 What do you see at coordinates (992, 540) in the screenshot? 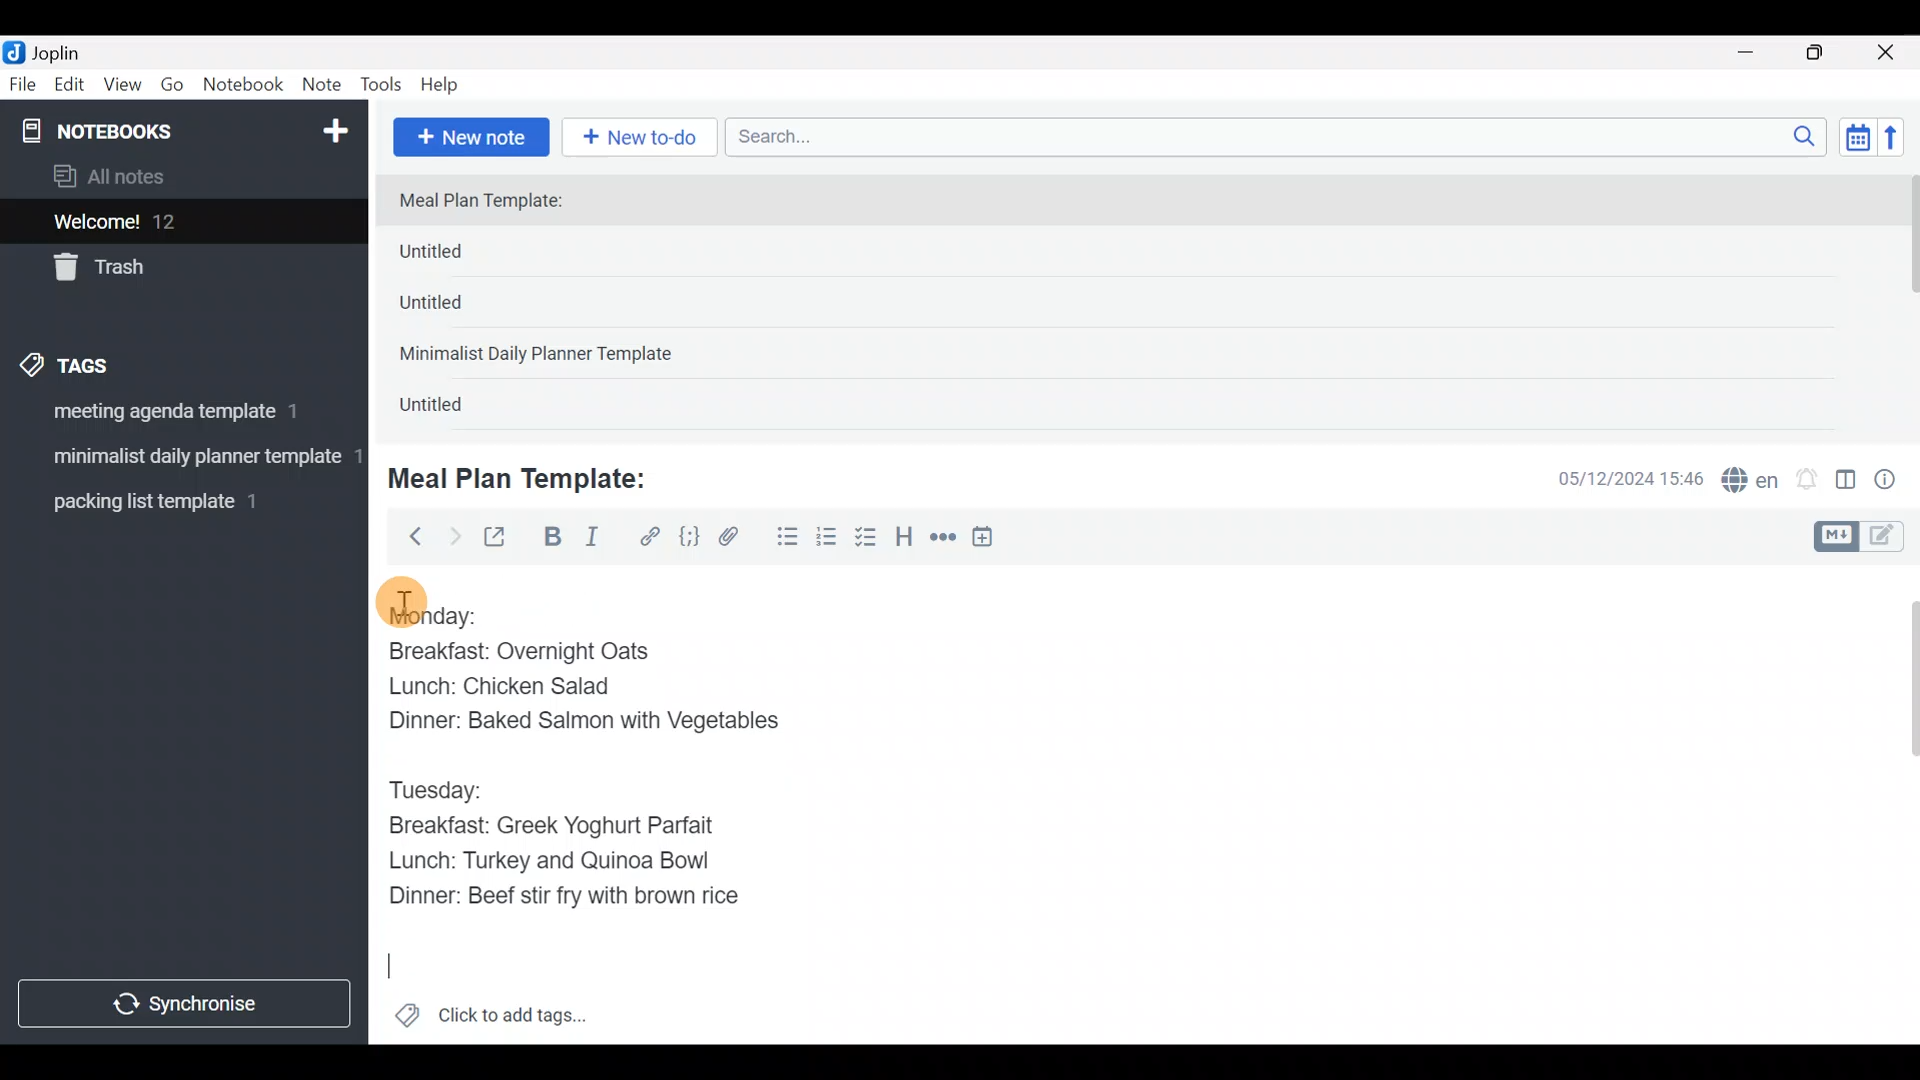
I see `Insert time` at bounding box center [992, 540].